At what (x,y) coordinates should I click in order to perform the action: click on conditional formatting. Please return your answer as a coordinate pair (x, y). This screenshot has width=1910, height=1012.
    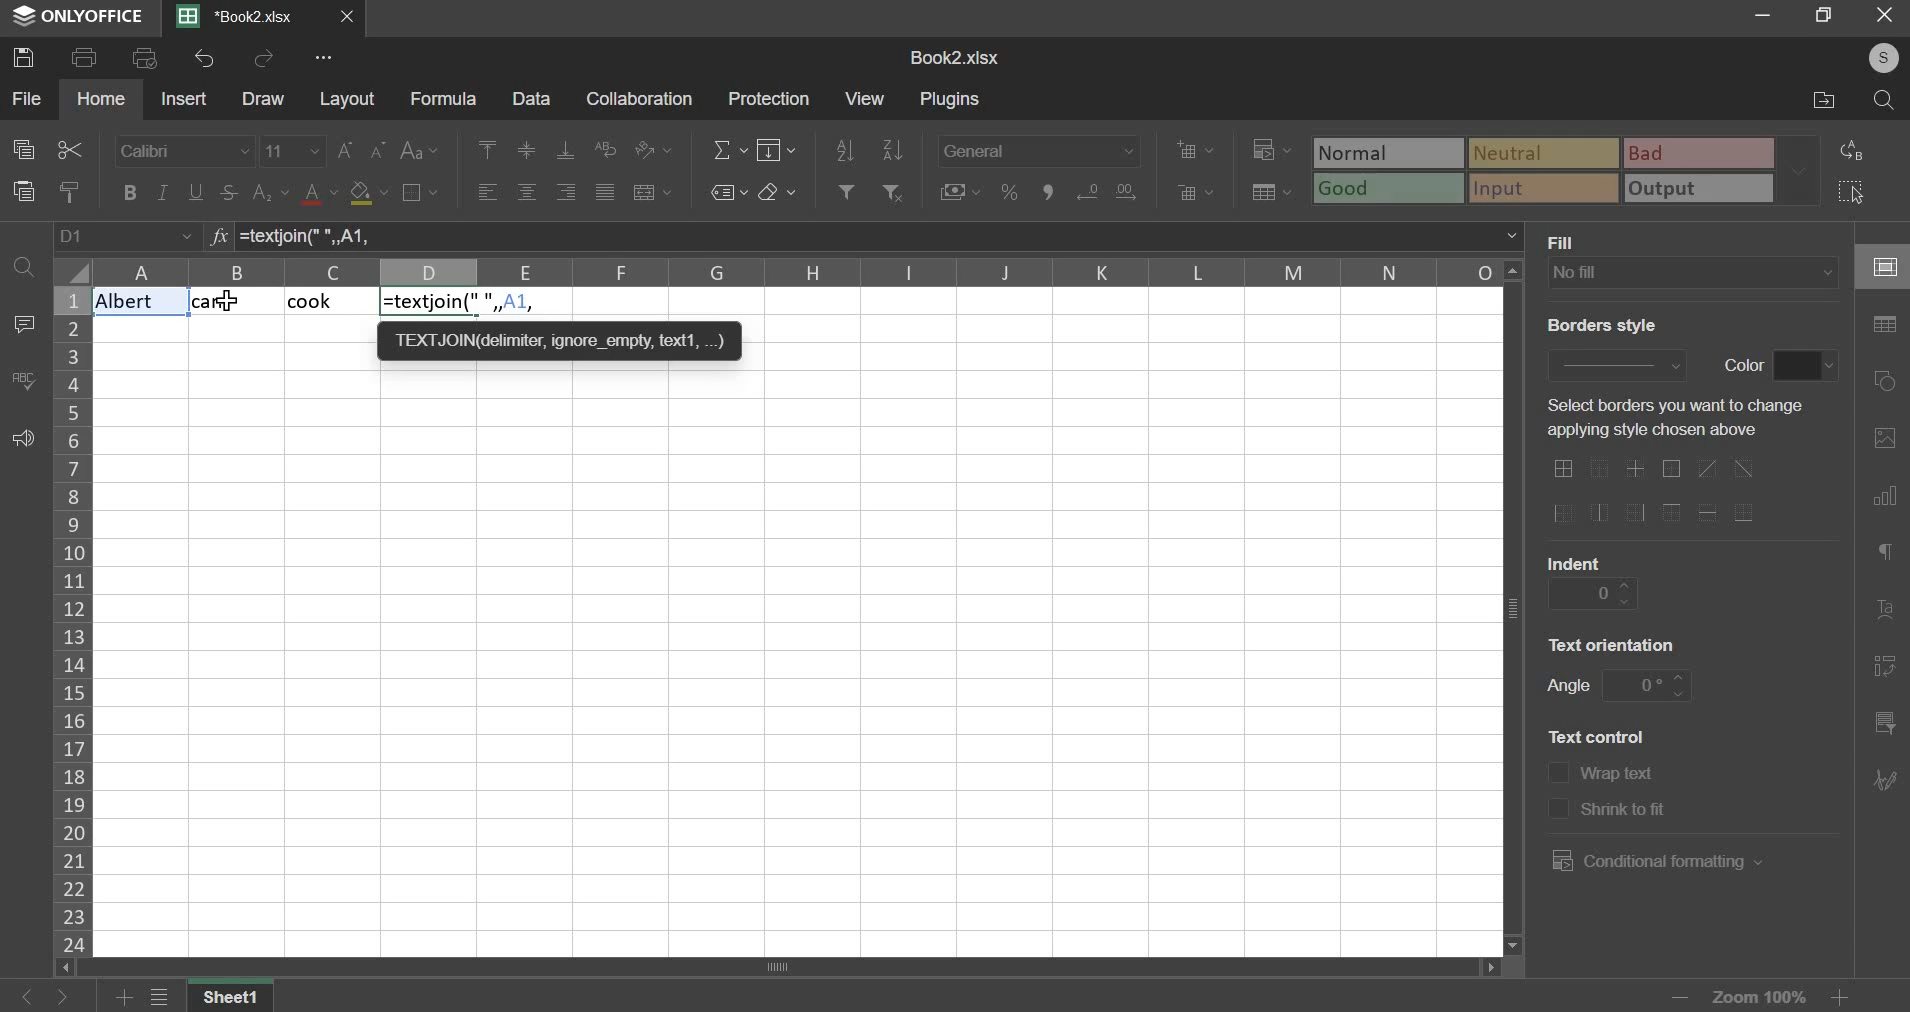
    Looking at the image, I should click on (1269, 151).